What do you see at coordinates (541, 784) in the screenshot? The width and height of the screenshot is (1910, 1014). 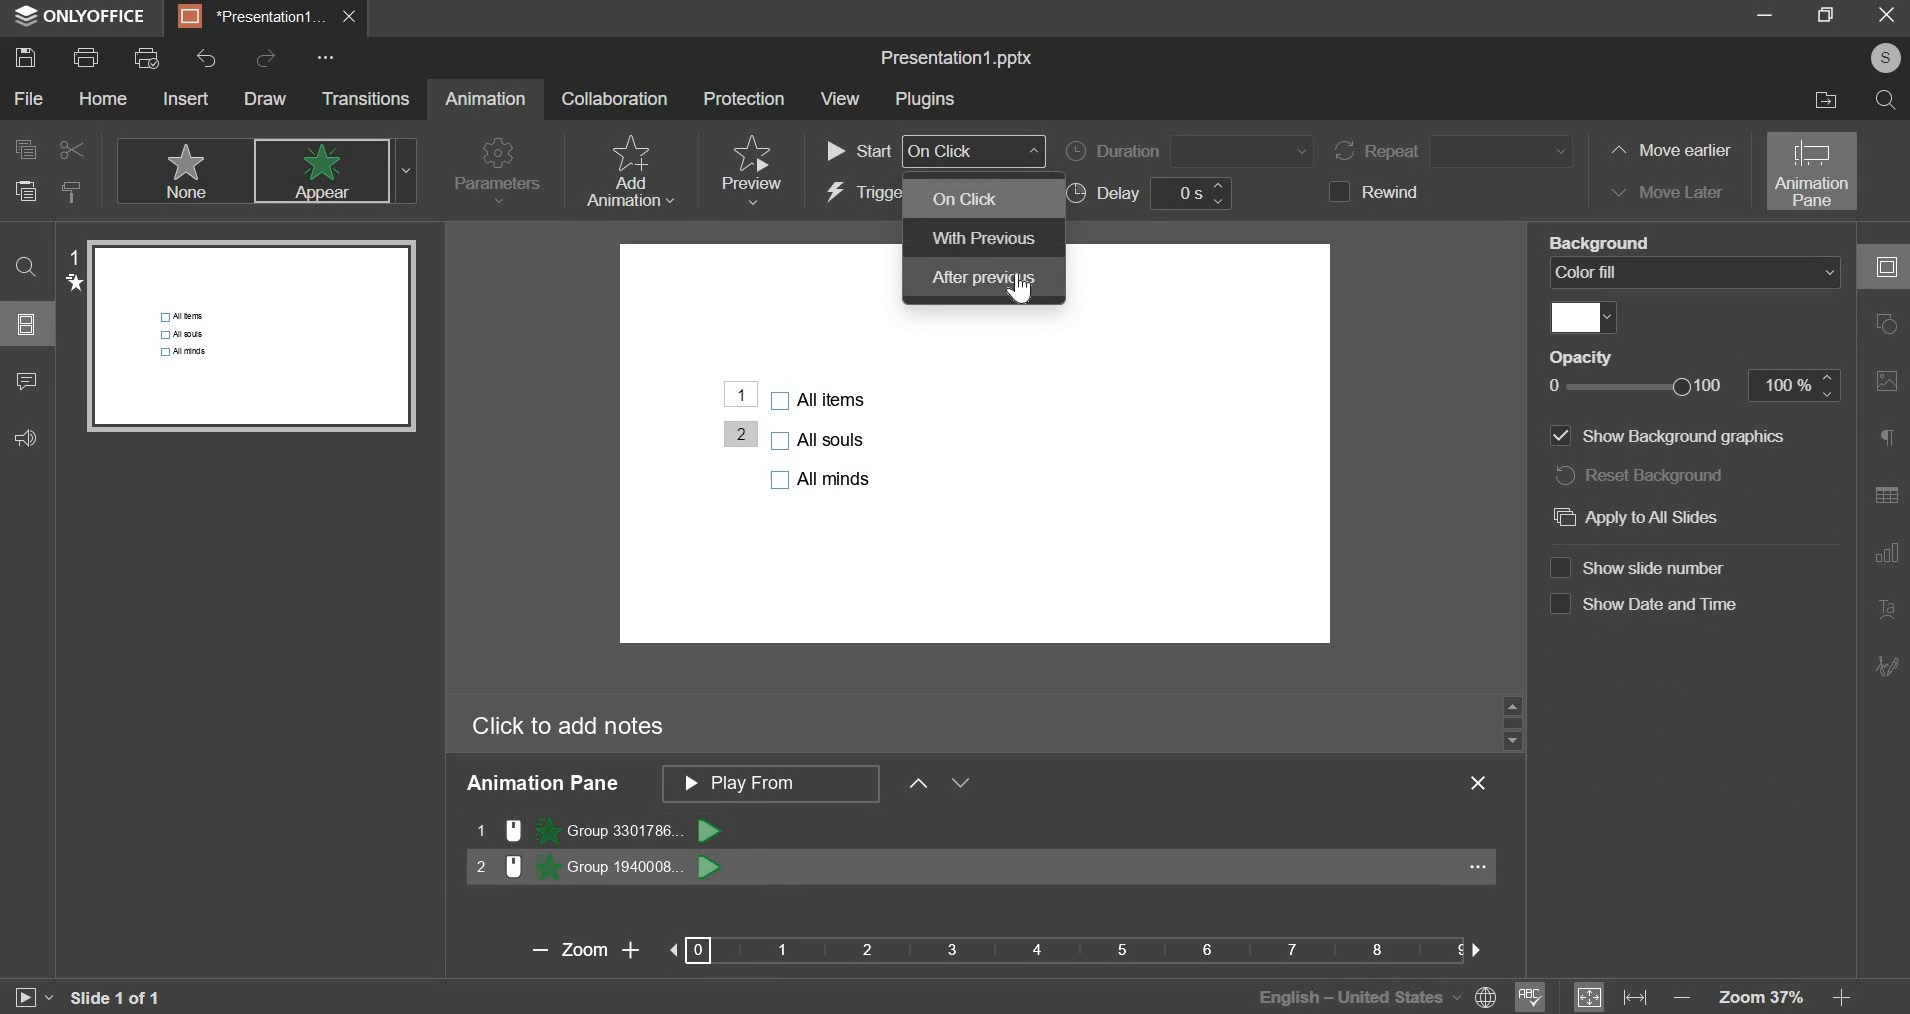 I see `animation pane` at bounding box center [541, 784].